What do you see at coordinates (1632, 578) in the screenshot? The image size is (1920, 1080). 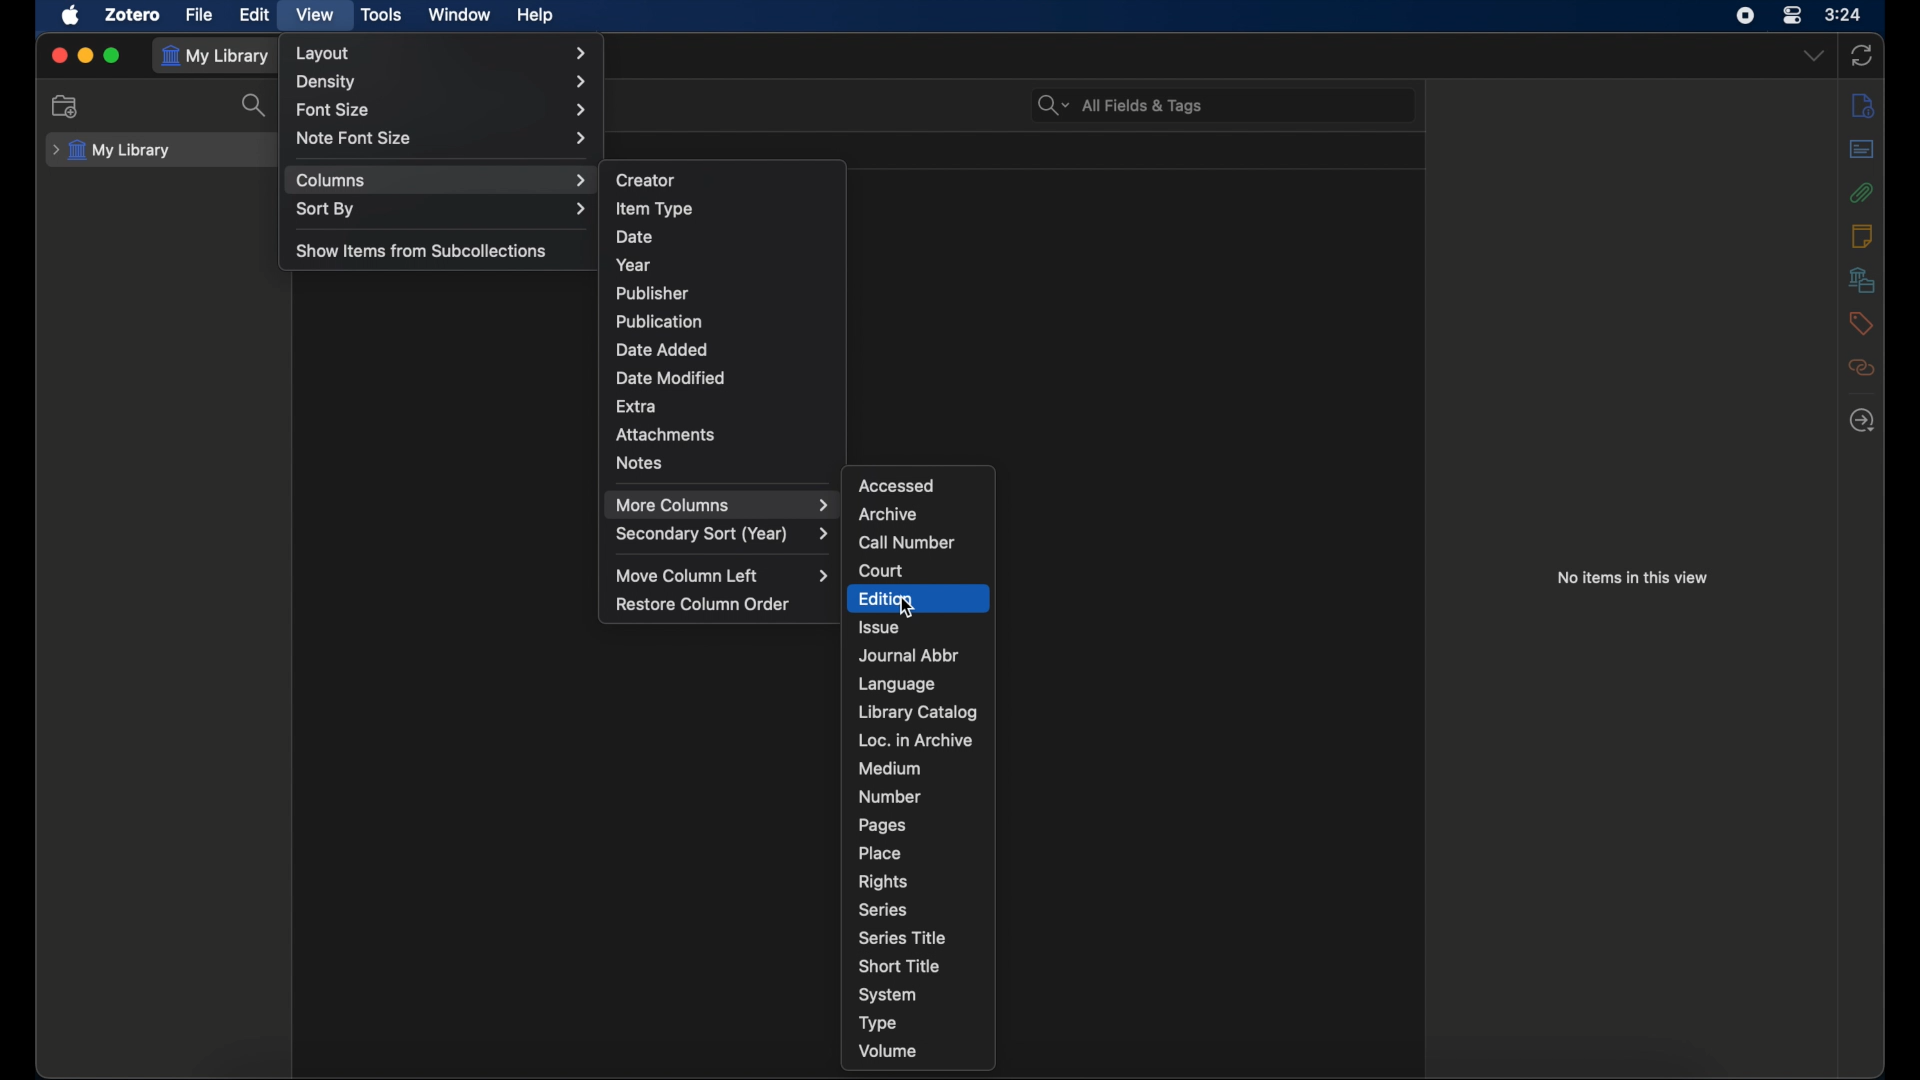 I see `no item in this view` at bounding box center [1632, 578].